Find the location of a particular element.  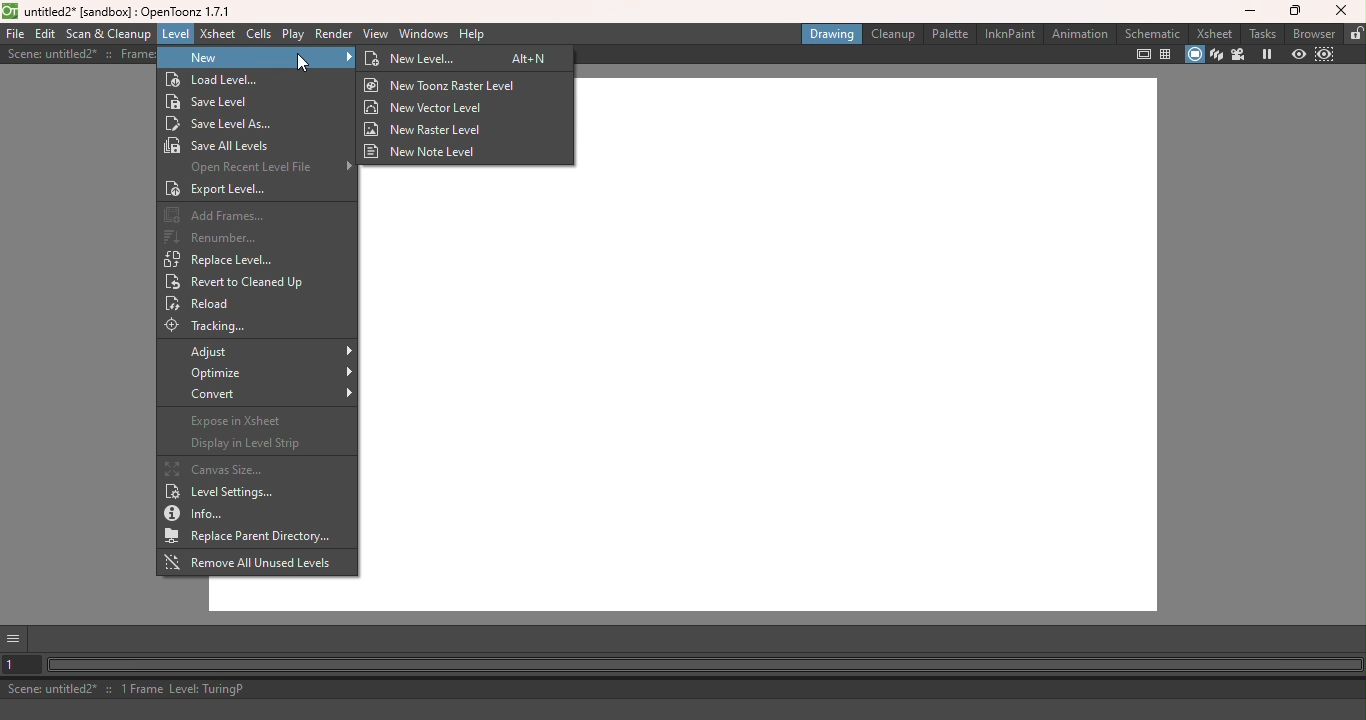

Cells is located at coordinates (259, 35).